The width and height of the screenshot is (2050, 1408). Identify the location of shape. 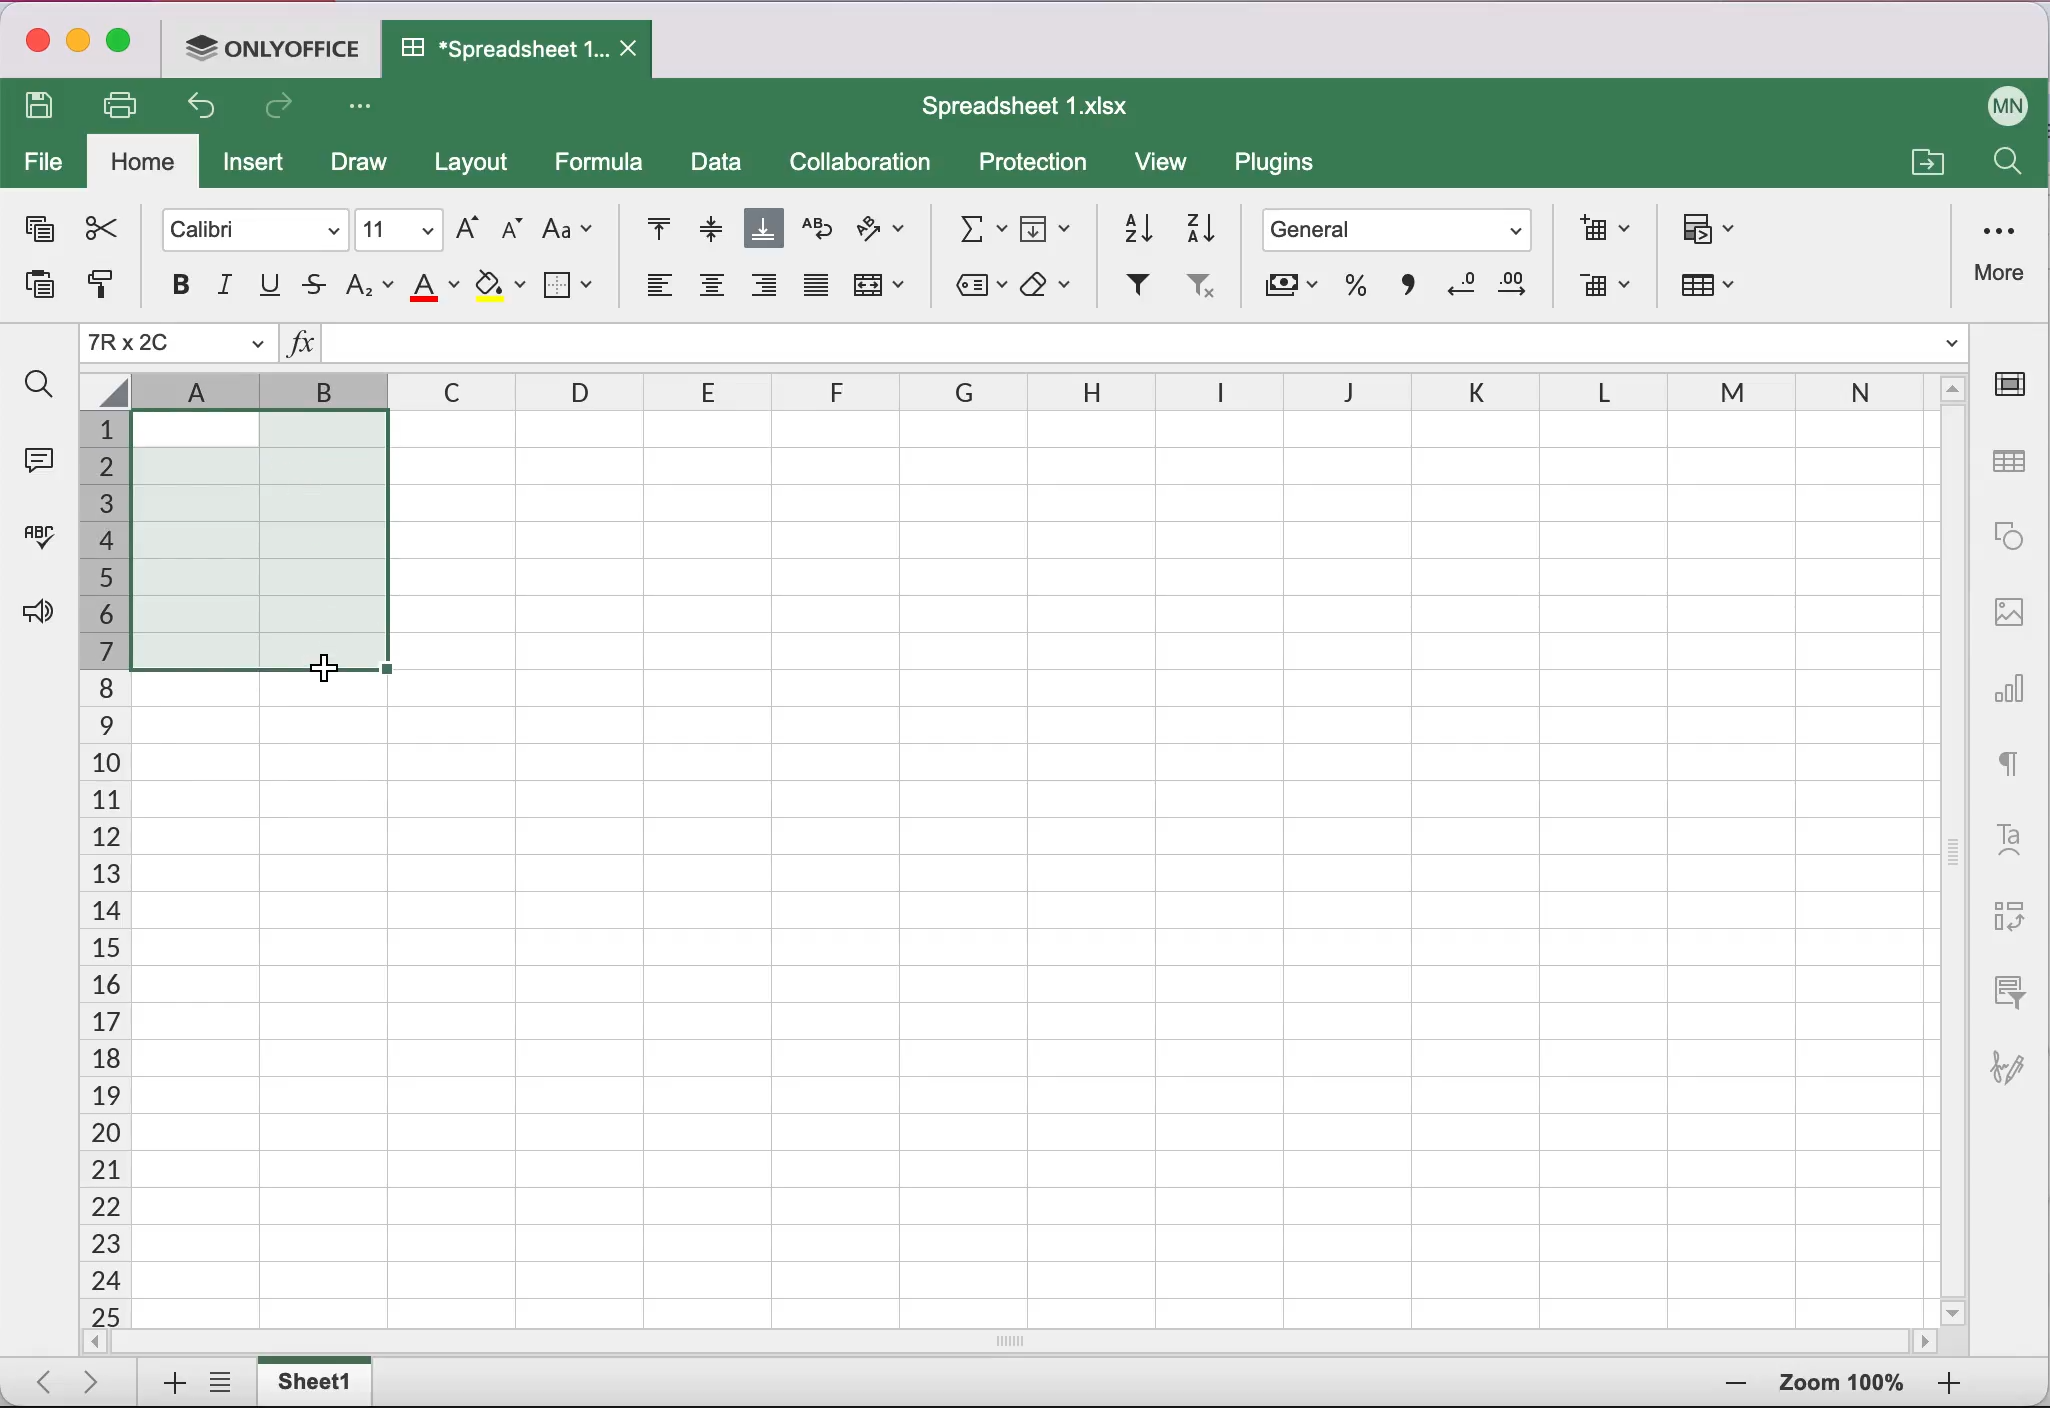
(2009, 536).